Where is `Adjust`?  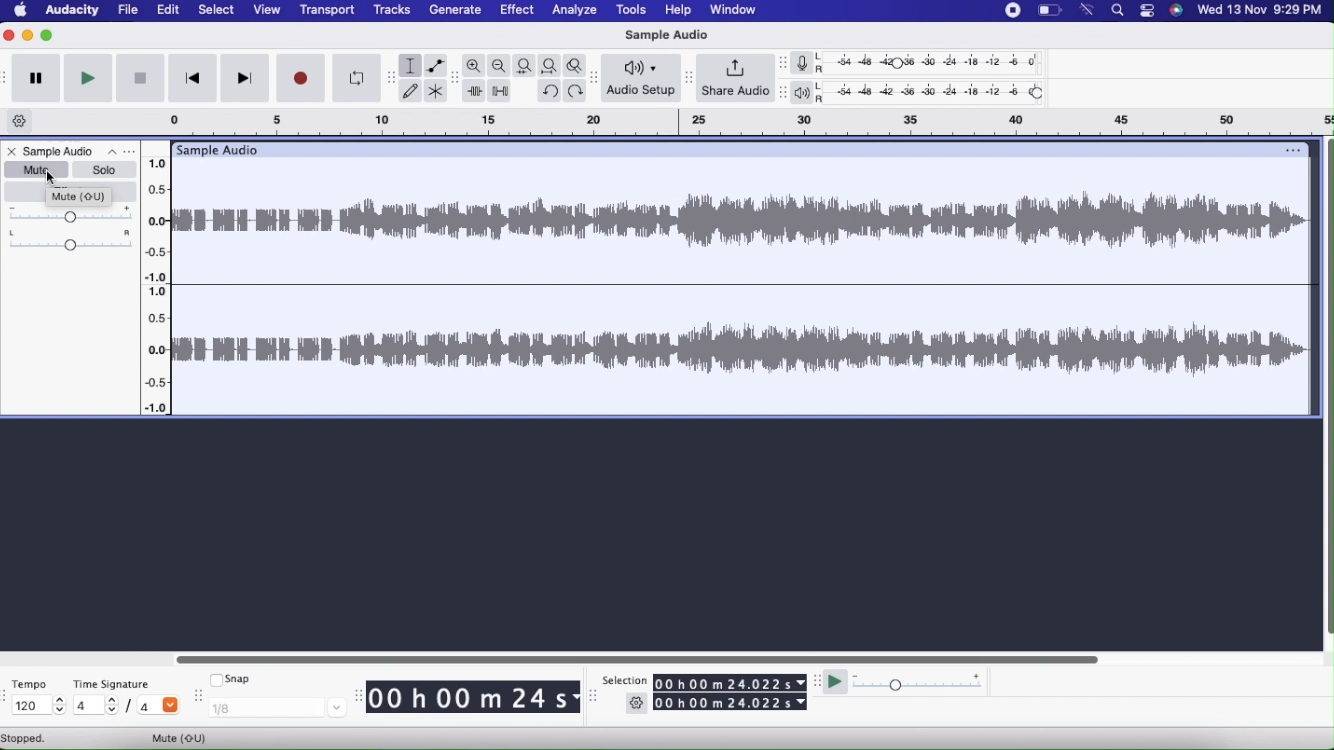
Adjust is located at coordinates (457, 80).